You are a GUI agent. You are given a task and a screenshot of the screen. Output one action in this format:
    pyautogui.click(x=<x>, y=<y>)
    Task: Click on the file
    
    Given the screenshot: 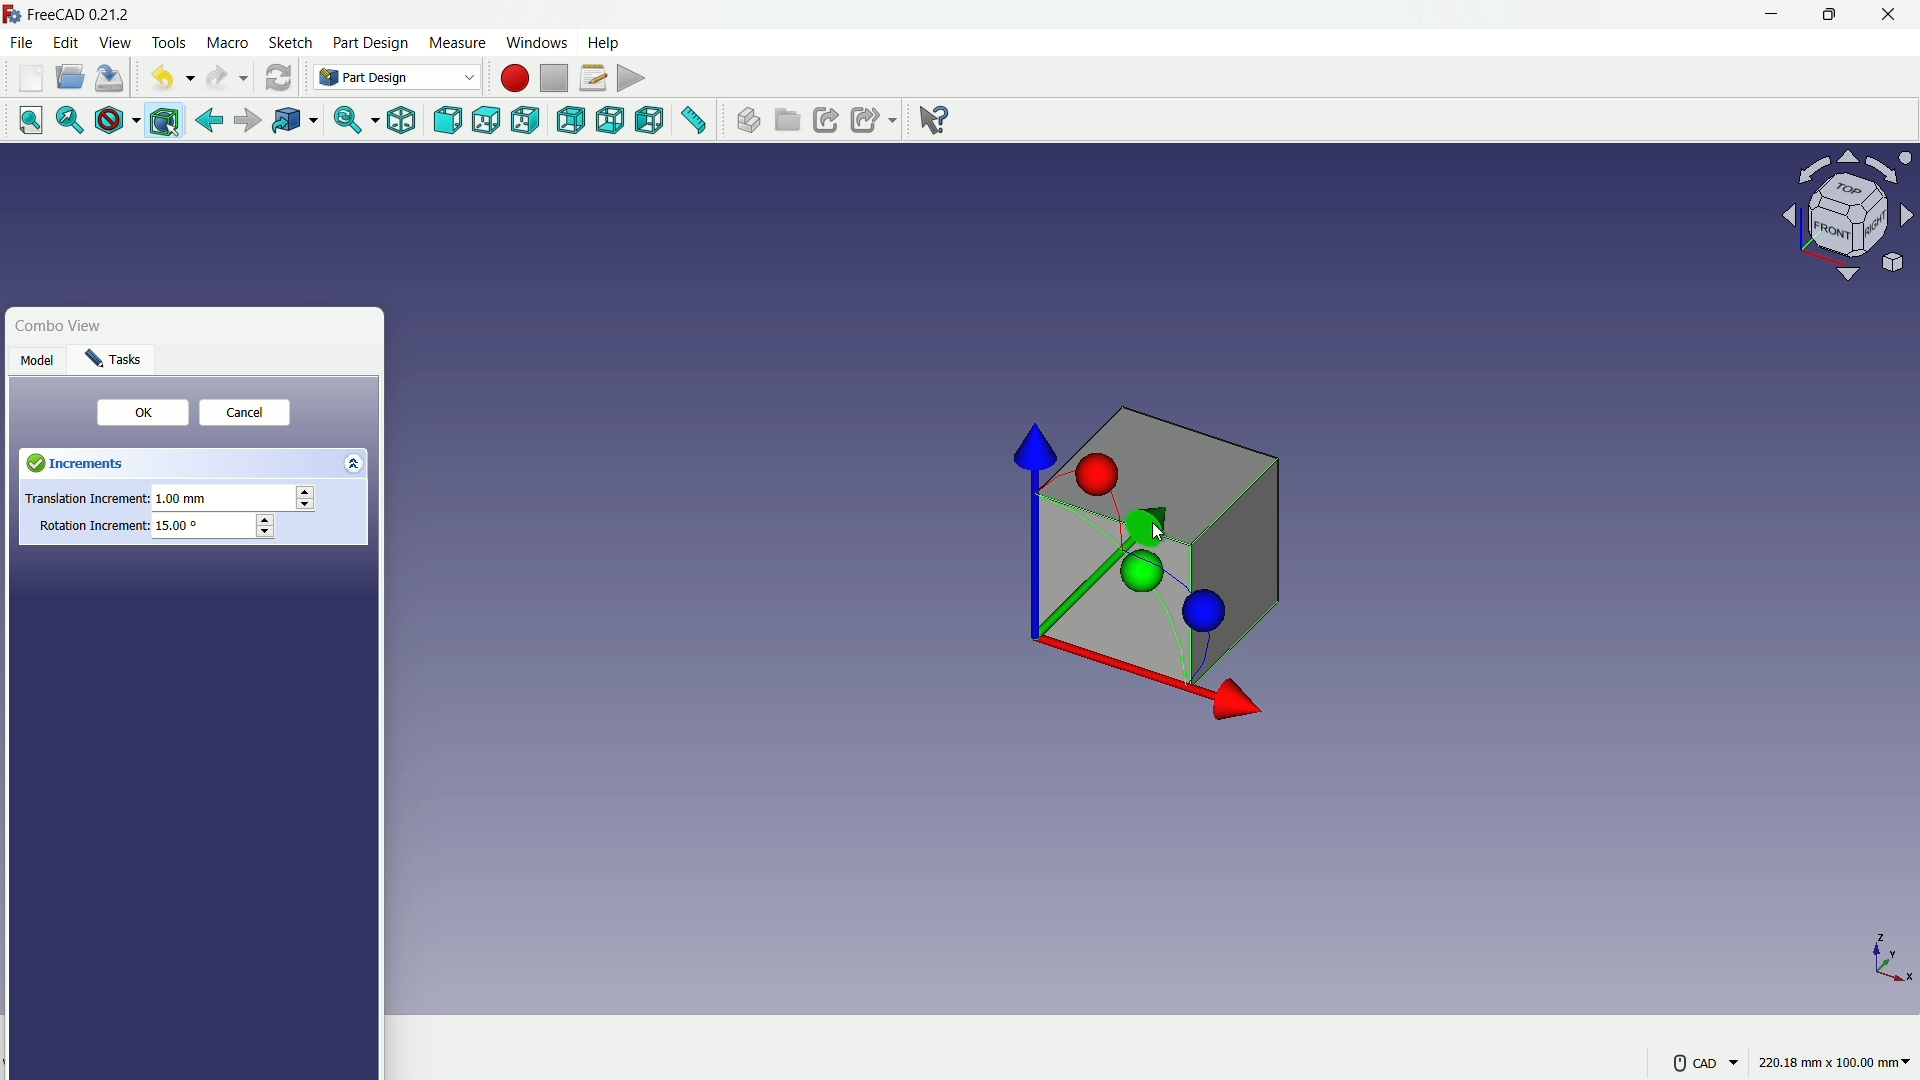 What is the action you would take?
    pyautogui.click(x=21, y=41)
    